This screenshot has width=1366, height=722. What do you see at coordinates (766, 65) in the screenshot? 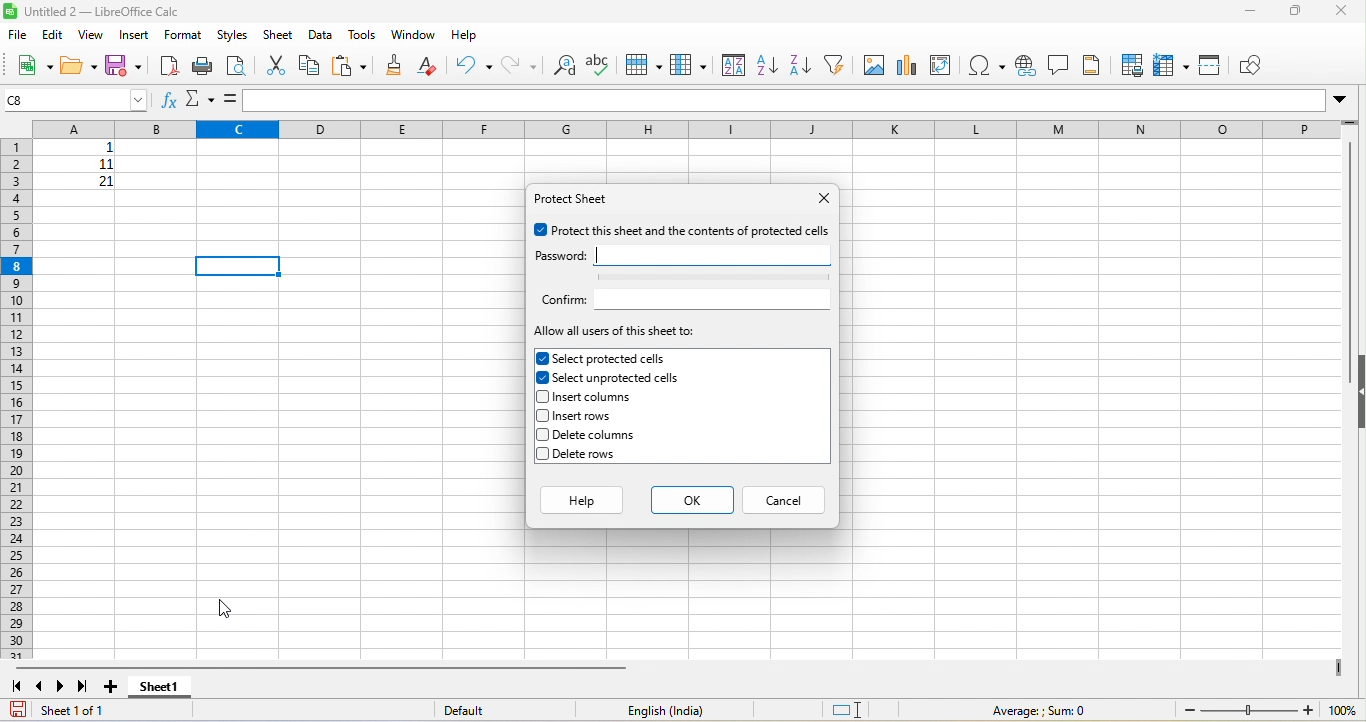
I see `sort ascending` at bounding box center [766, 65].